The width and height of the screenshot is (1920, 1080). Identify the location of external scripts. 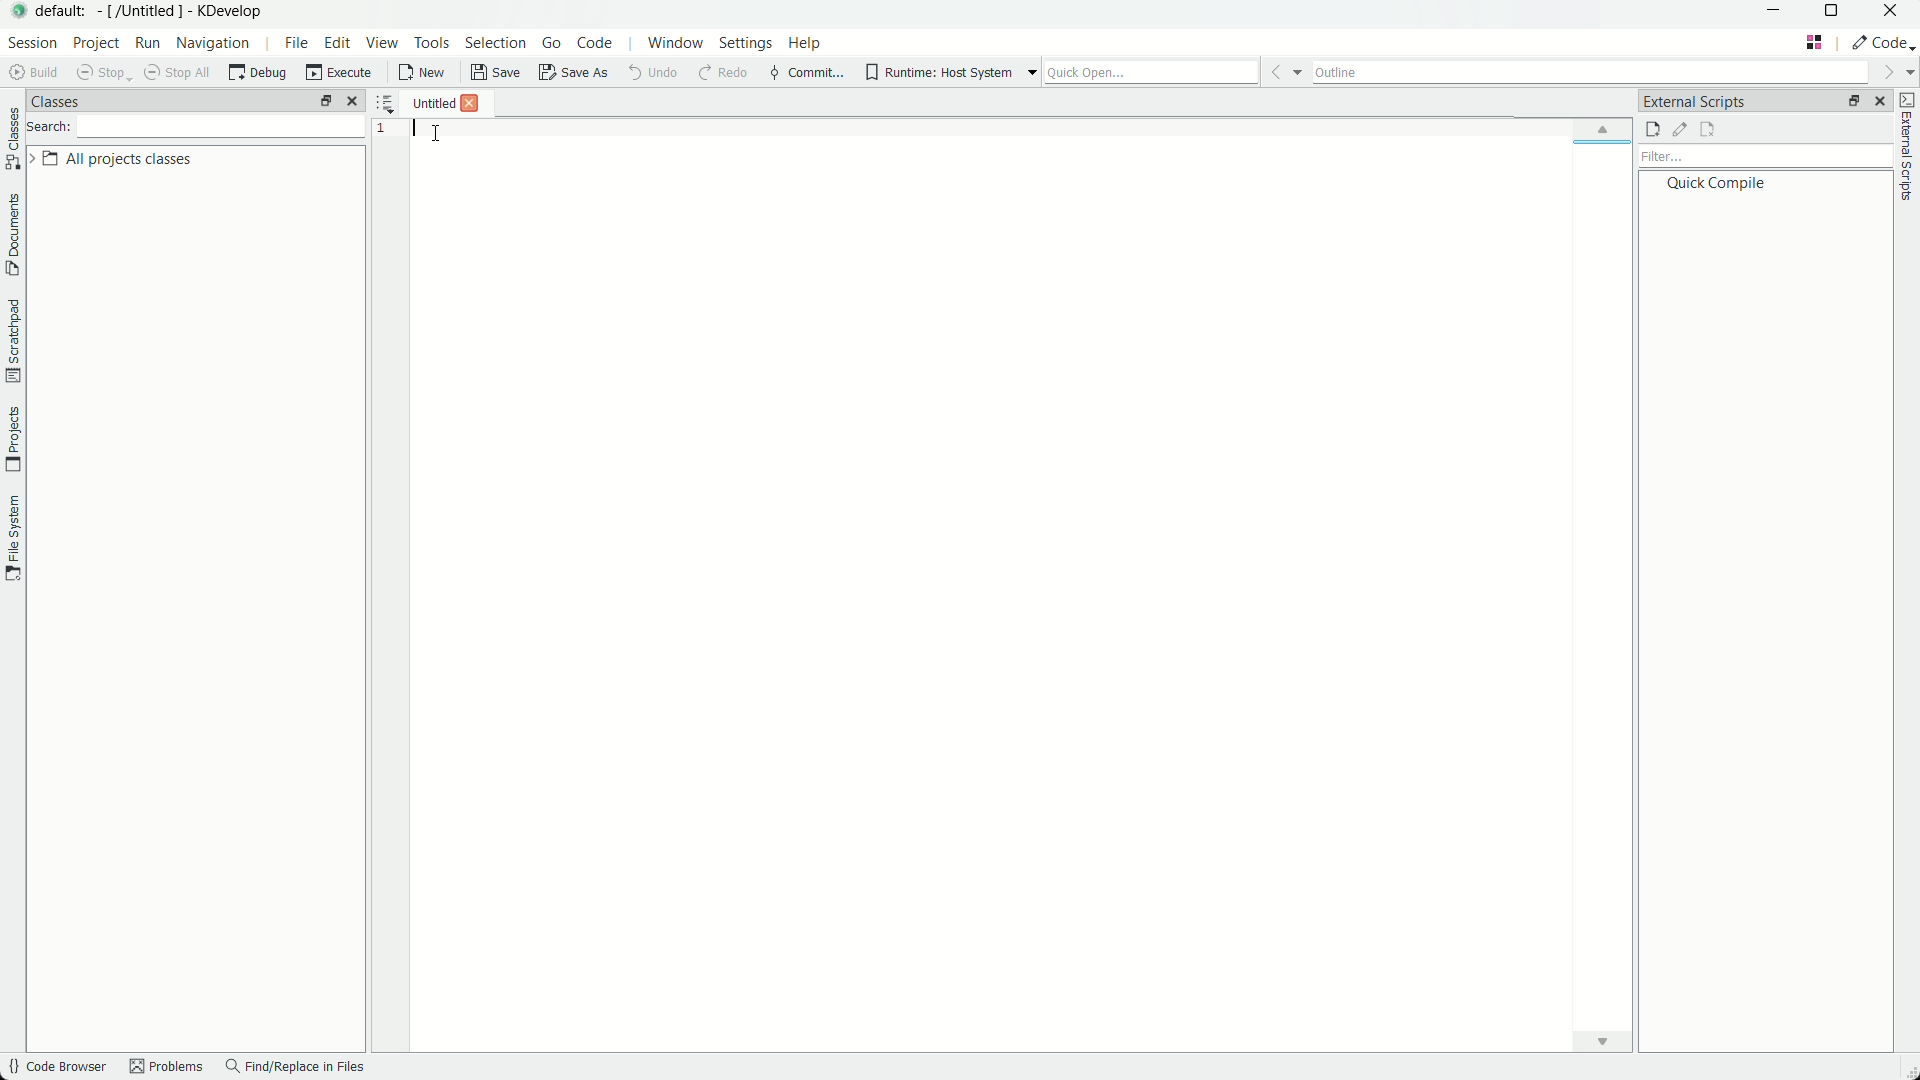
(1694, 100).